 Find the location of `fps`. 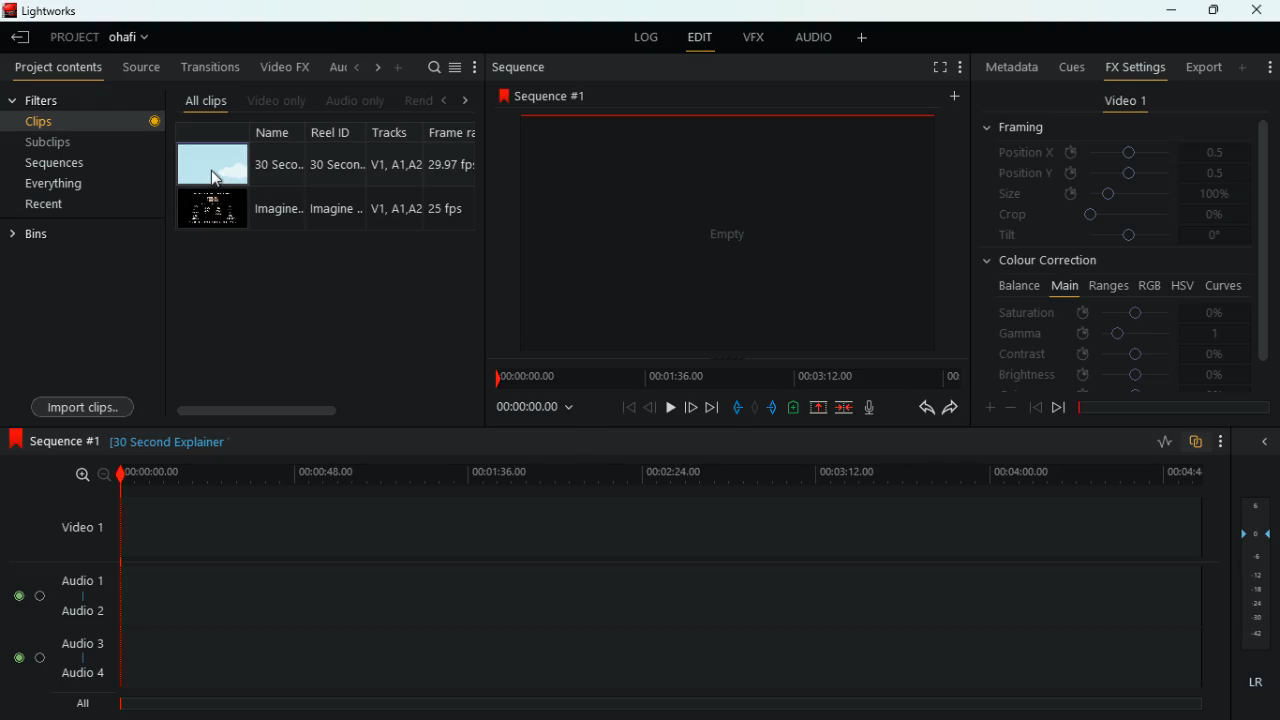

fps is located at coordinates (450, 176).